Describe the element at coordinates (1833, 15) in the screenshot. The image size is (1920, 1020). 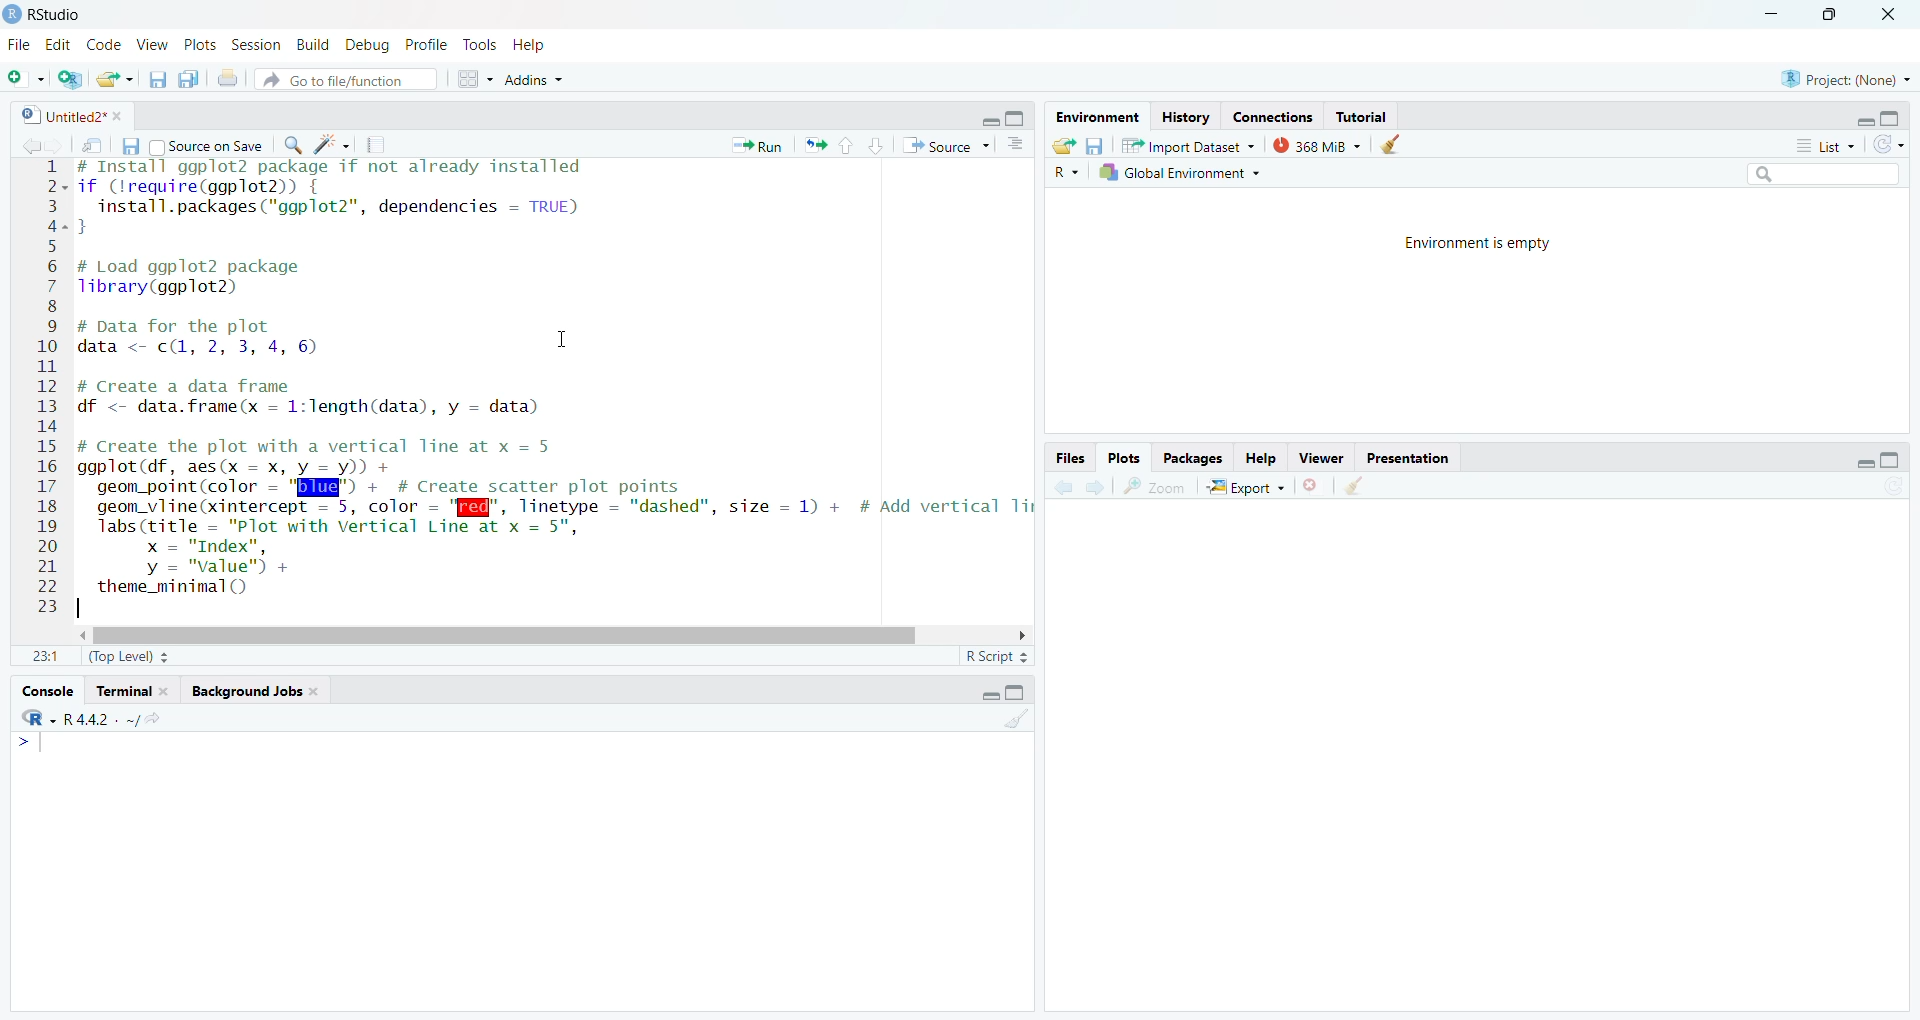
I see `maximise` at that location.